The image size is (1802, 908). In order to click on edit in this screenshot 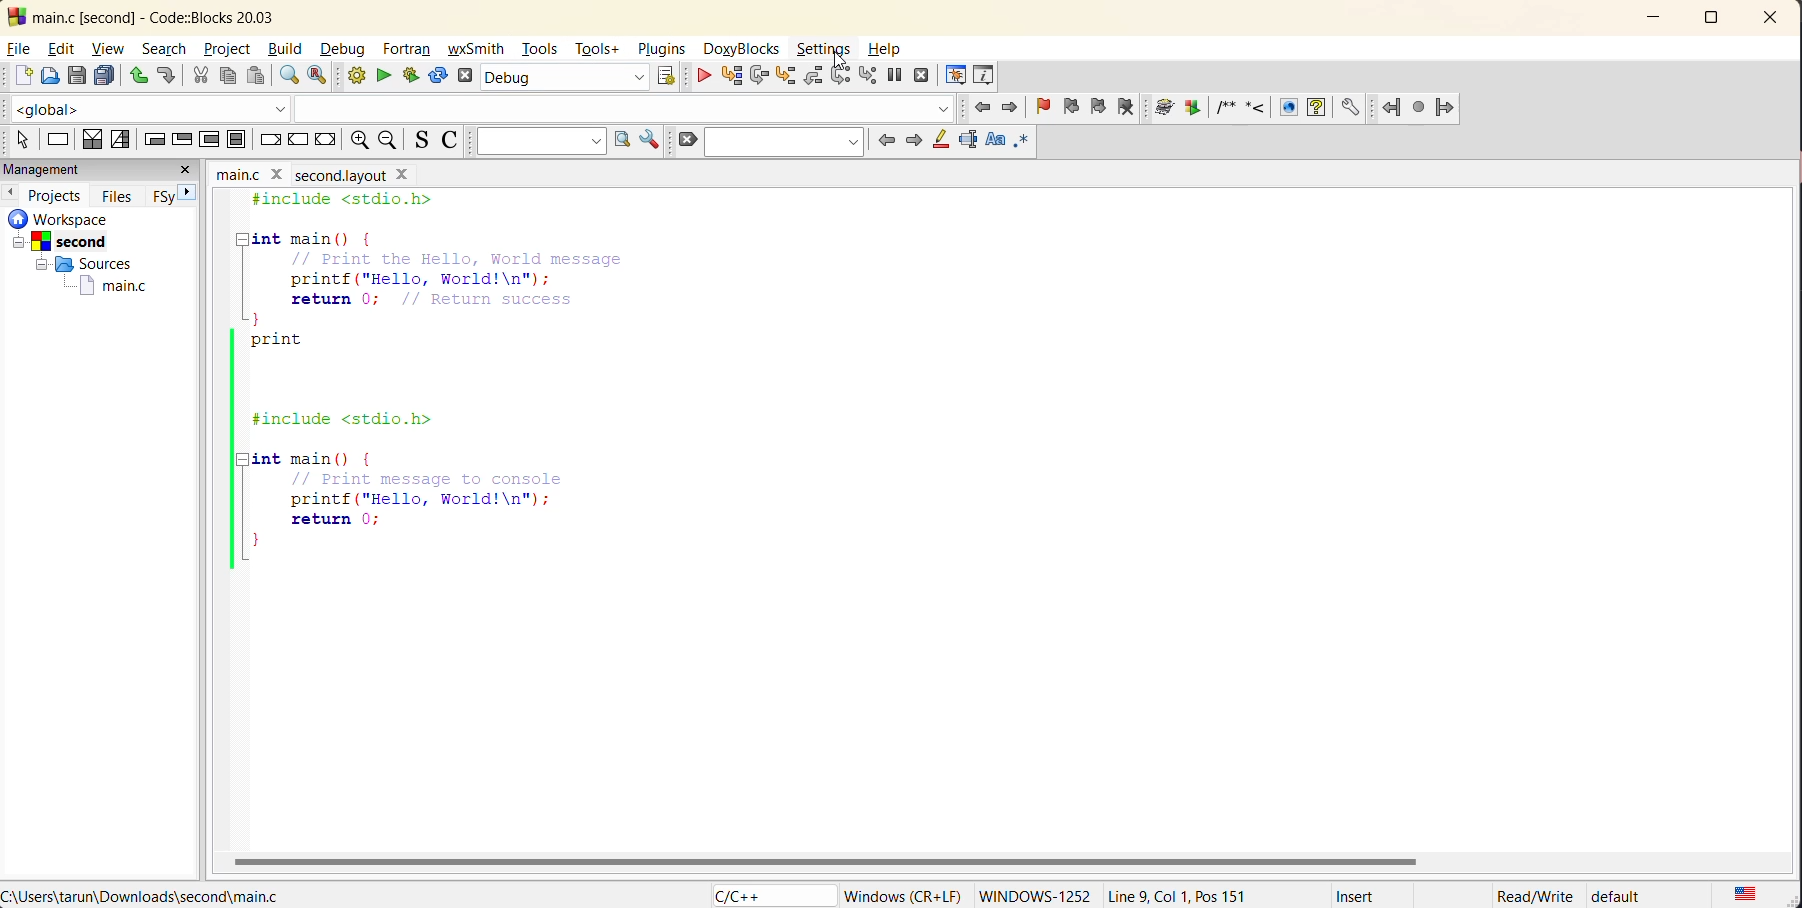, I will do `click(65, 48)`.